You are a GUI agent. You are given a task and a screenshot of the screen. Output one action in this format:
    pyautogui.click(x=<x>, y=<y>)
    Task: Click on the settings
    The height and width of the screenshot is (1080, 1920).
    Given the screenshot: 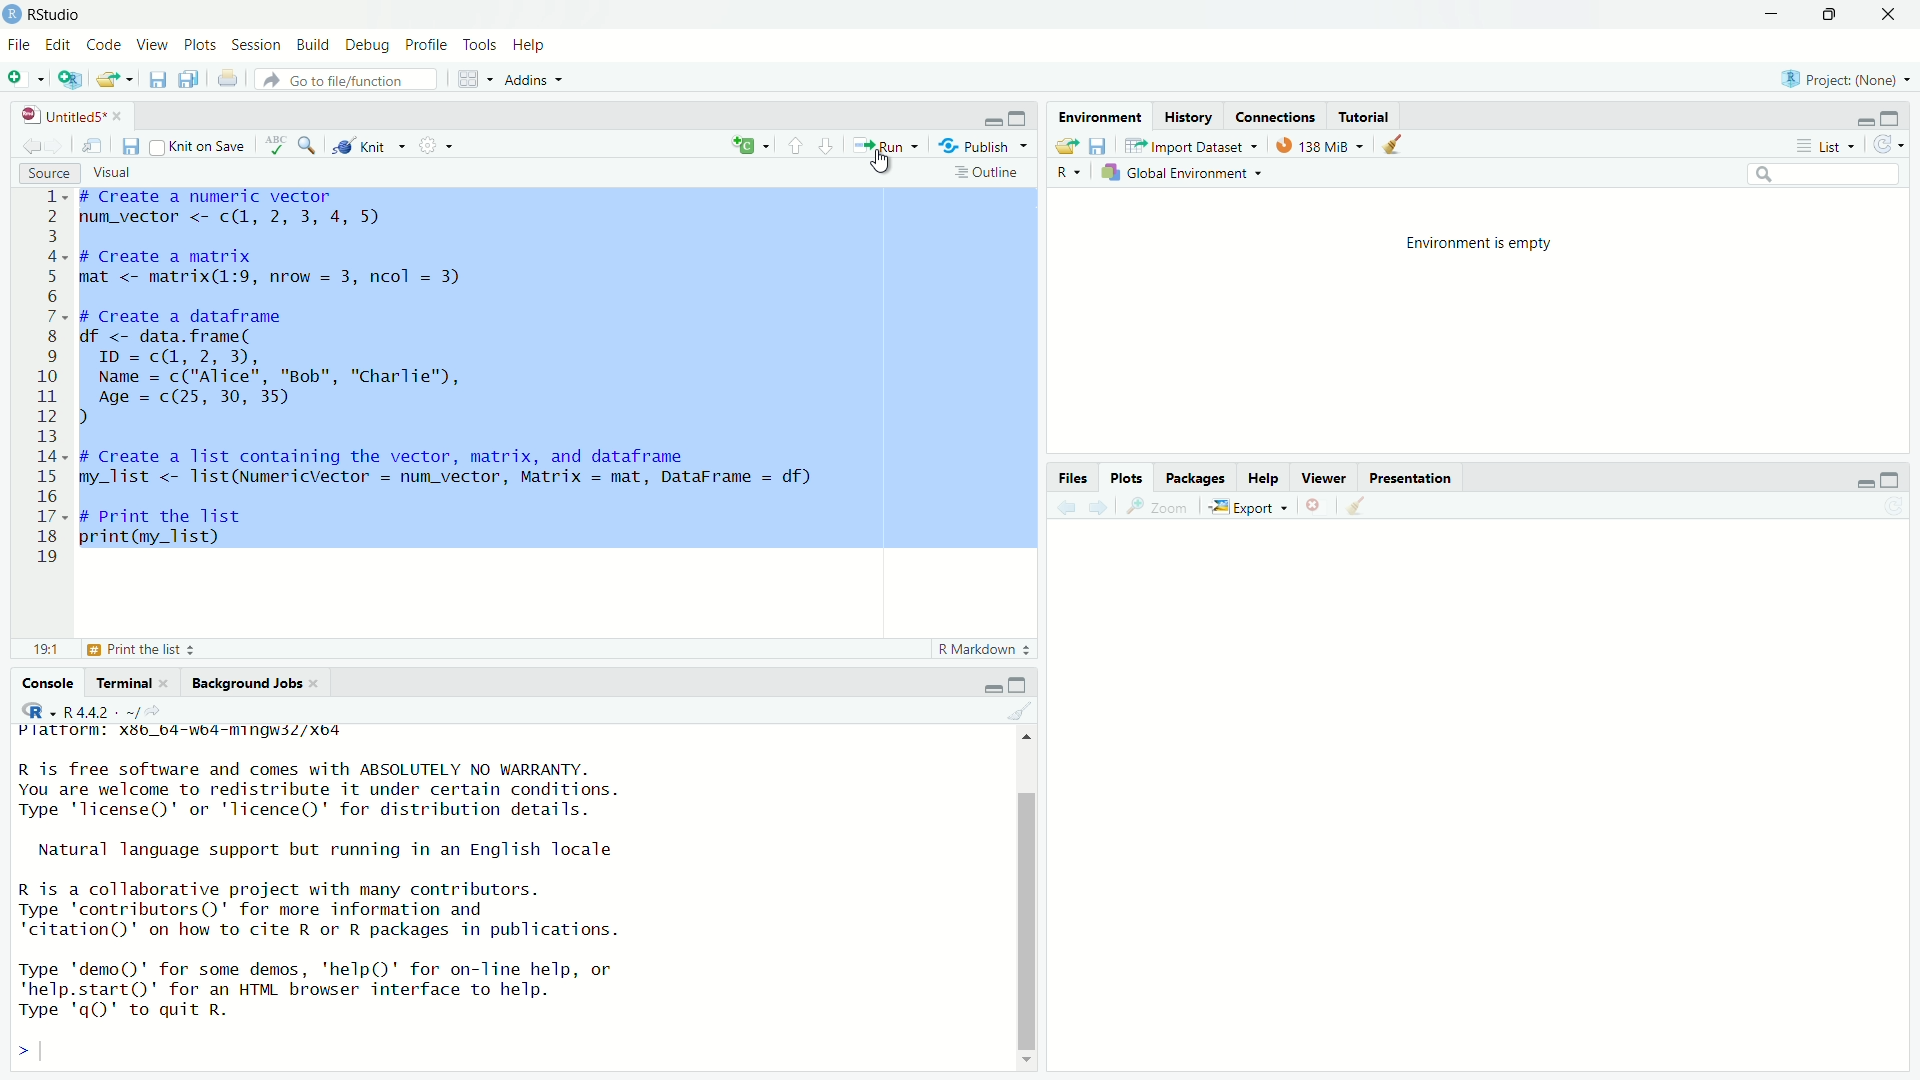 What is the action you would take?
    pyautogui.click(x=439, y=148)
    